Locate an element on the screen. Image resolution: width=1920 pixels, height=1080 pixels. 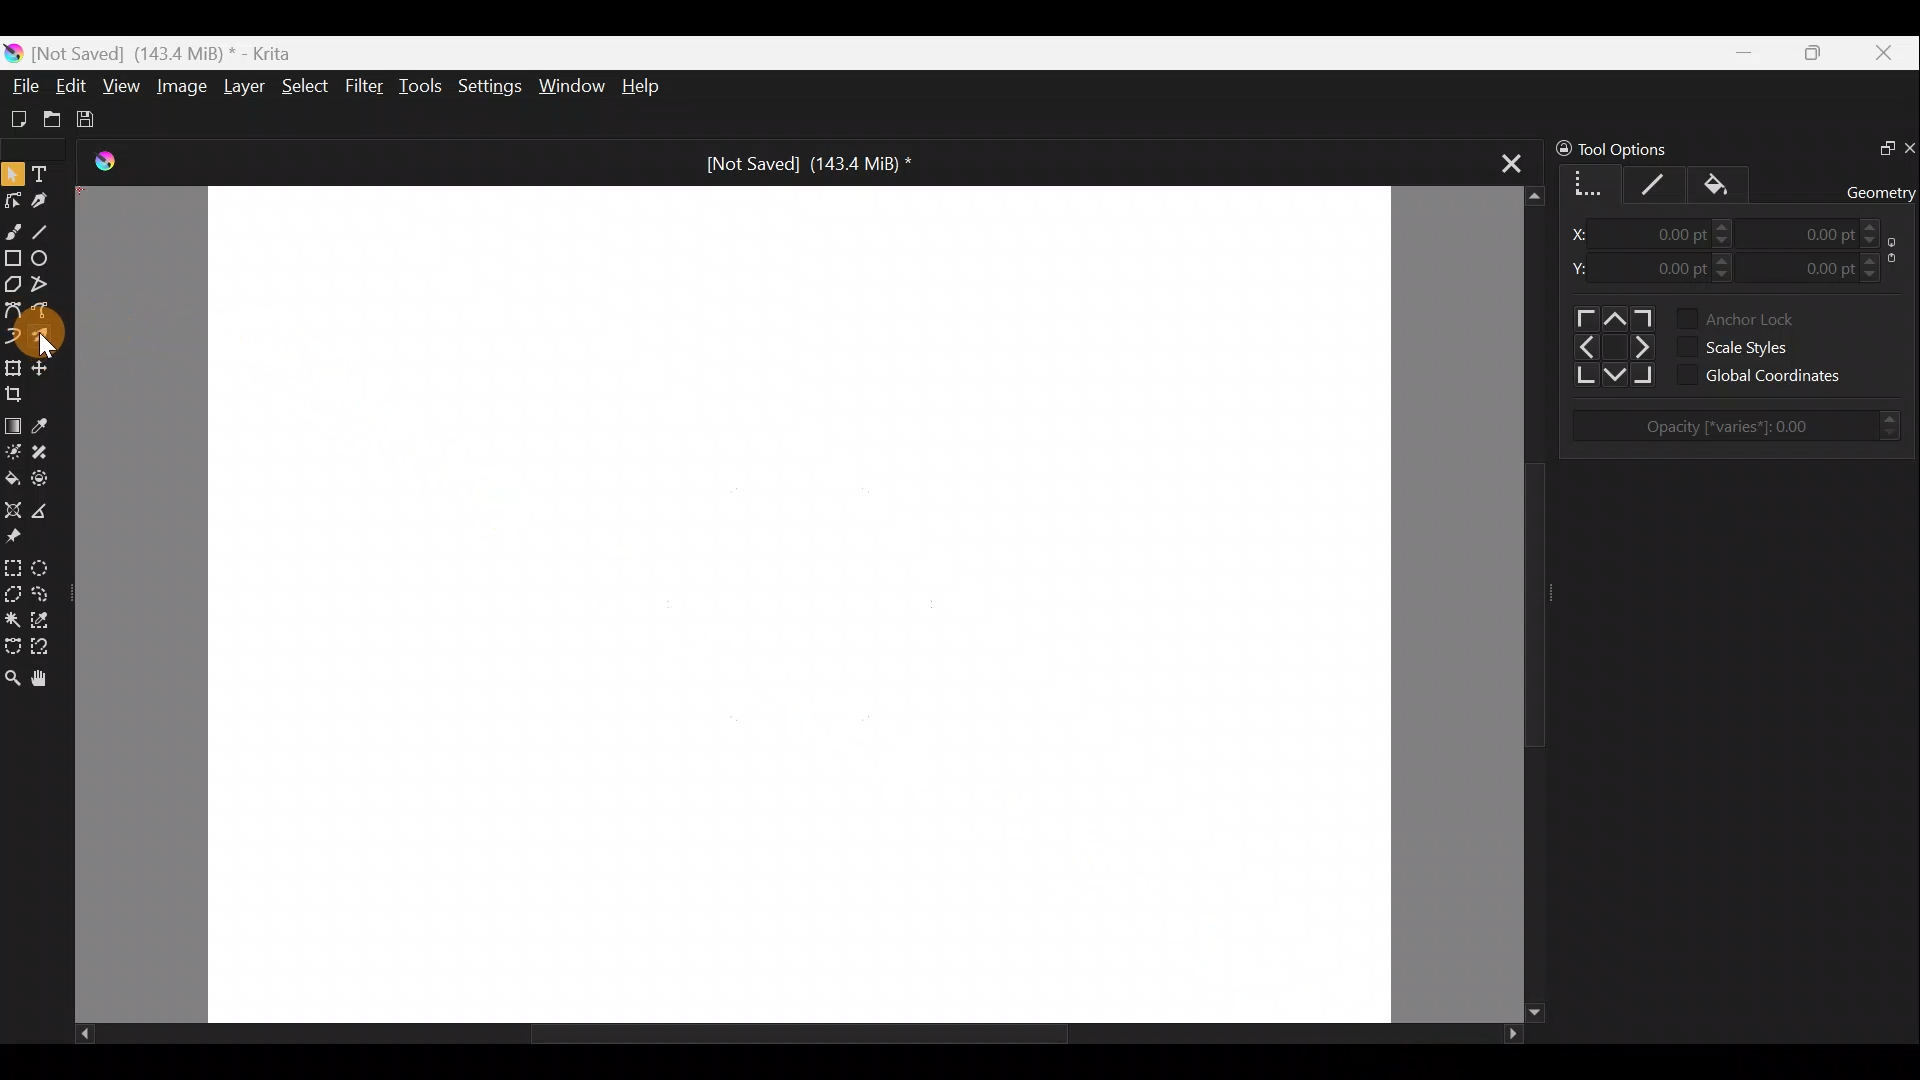
X-axis dimension is located at coordinates (1582, 234).